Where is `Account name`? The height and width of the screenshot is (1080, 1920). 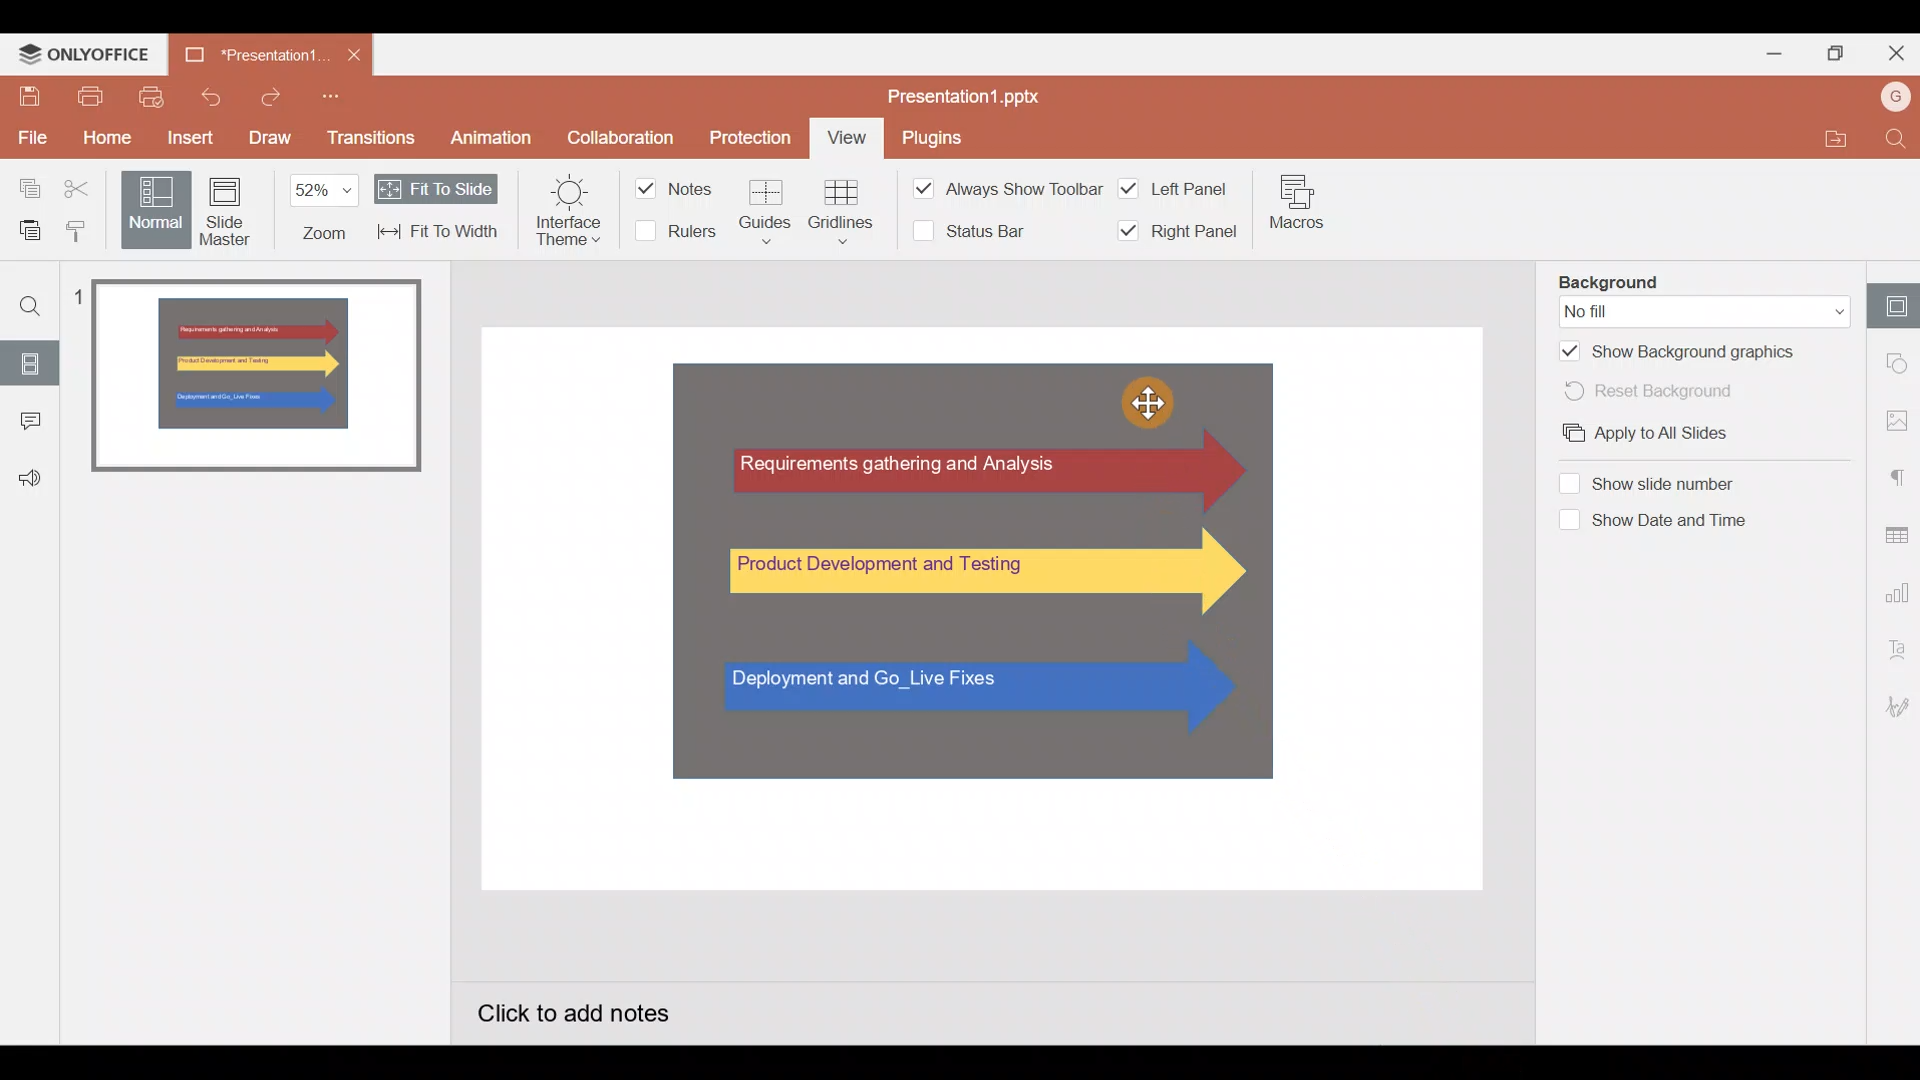 Account name is located at coordinates (1890, 99).